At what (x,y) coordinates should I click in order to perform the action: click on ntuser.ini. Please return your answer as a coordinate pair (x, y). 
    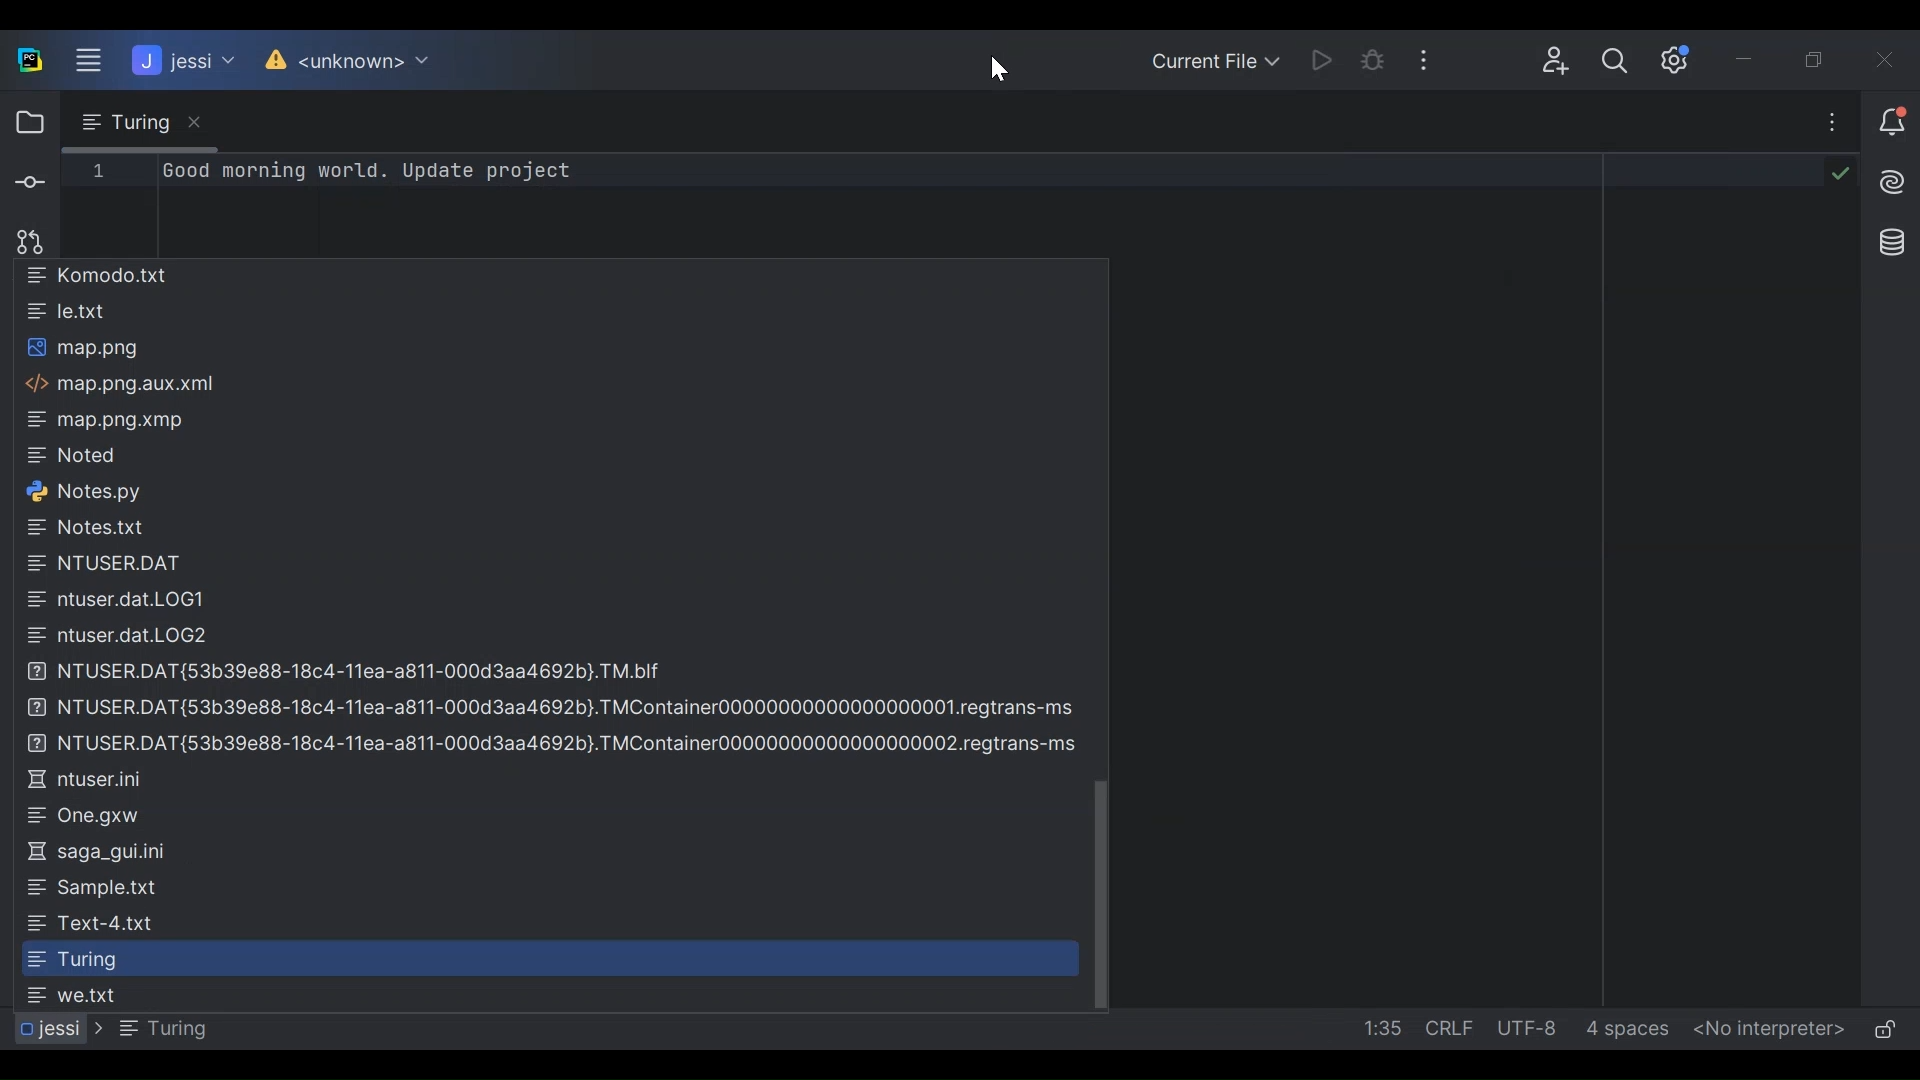
    Looking at the image, I should click on (94, 778).